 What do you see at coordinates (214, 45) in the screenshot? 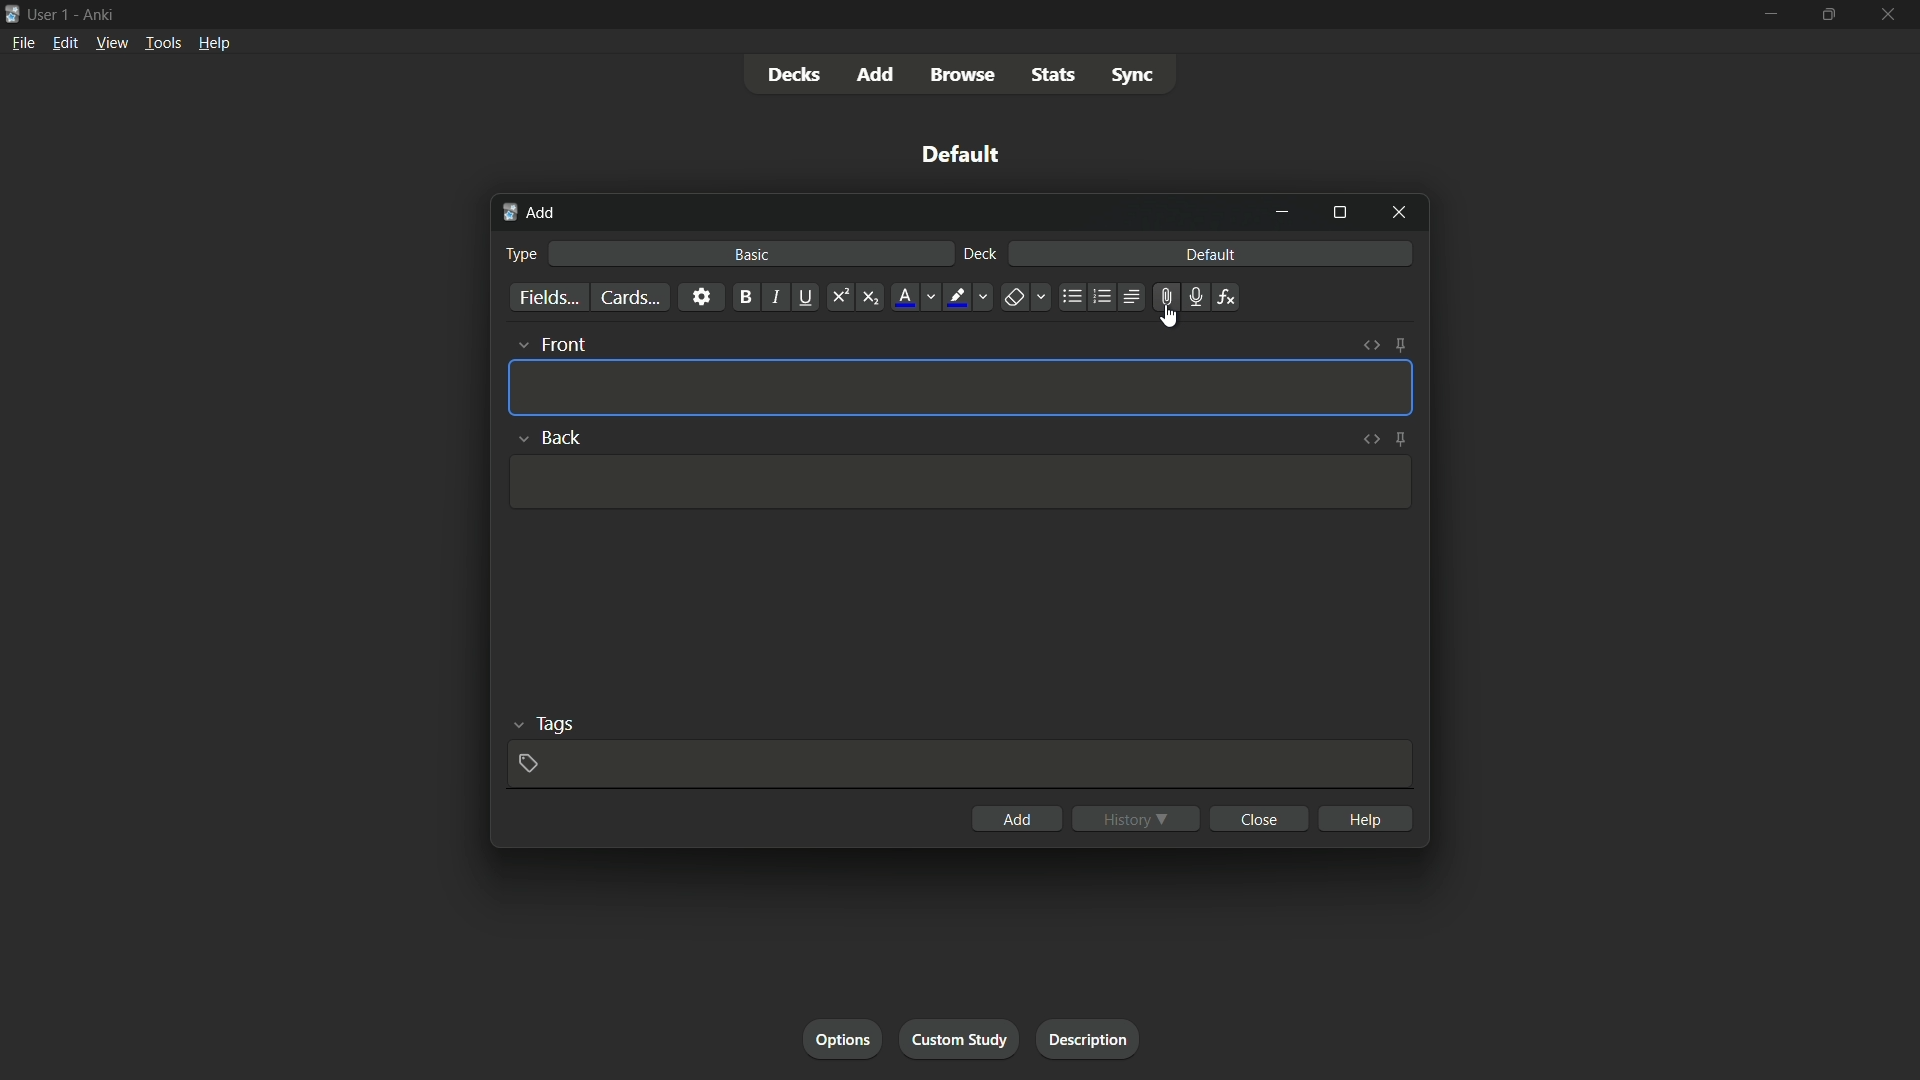
I see `help menu` at bounding box center [214, 45].